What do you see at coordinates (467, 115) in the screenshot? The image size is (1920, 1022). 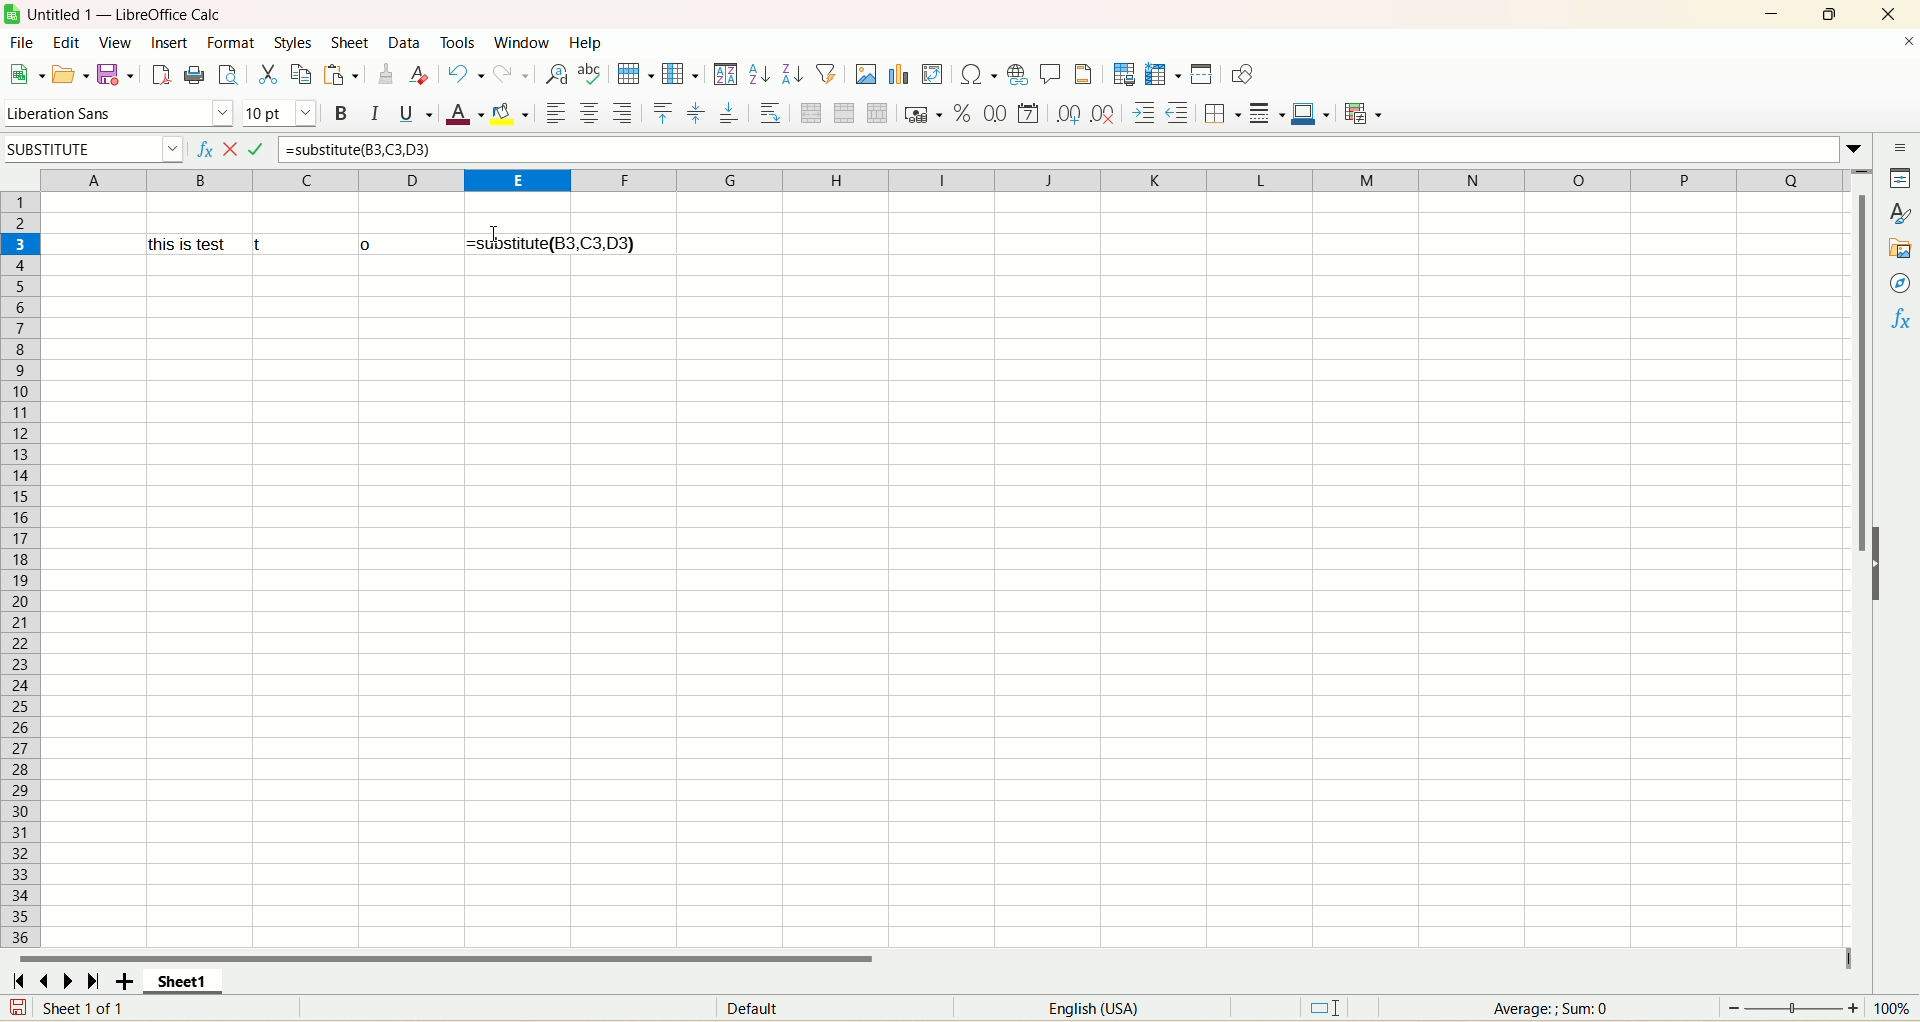 I see `font color` at bounding box center [467, 115].